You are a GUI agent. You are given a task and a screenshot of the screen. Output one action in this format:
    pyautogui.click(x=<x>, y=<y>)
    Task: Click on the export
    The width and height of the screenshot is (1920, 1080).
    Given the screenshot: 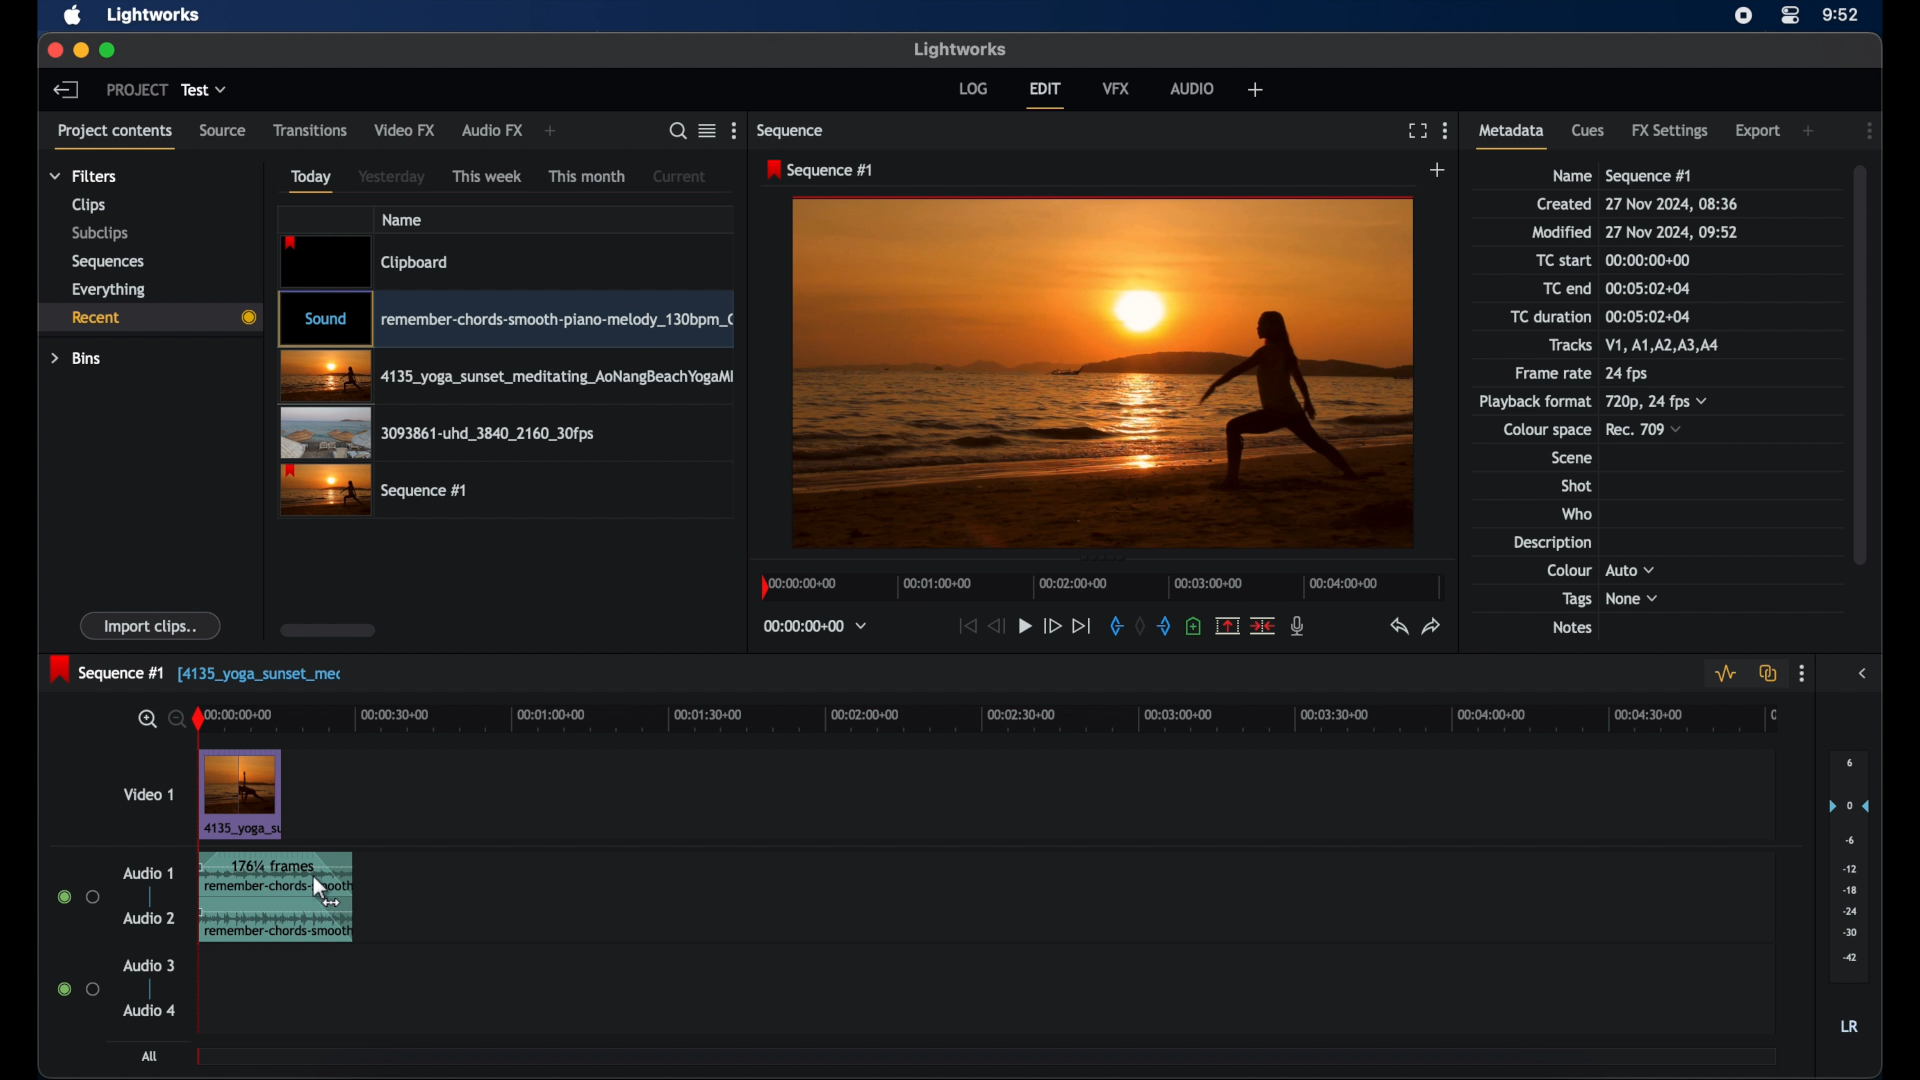 What is the action you would take?
    pyautogui.click(x=1757, y=131)
    